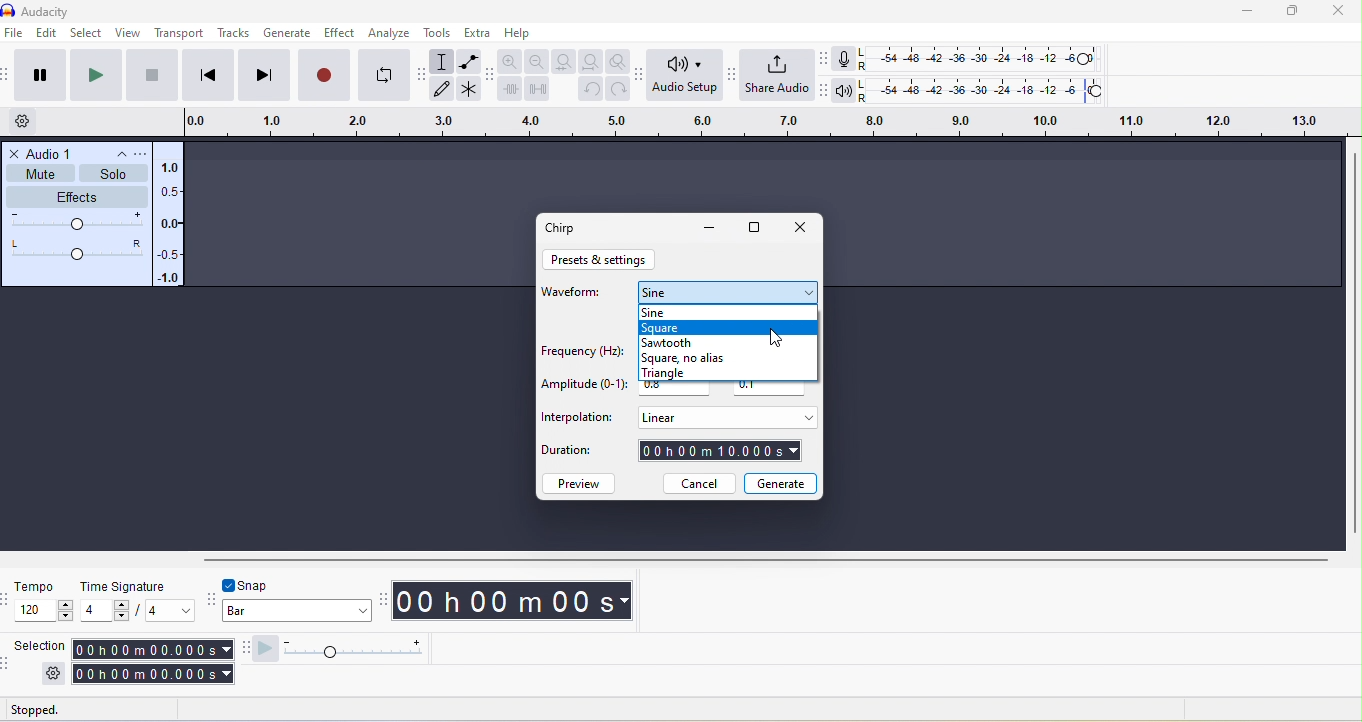  I want to click on extra, so click(476, 32).